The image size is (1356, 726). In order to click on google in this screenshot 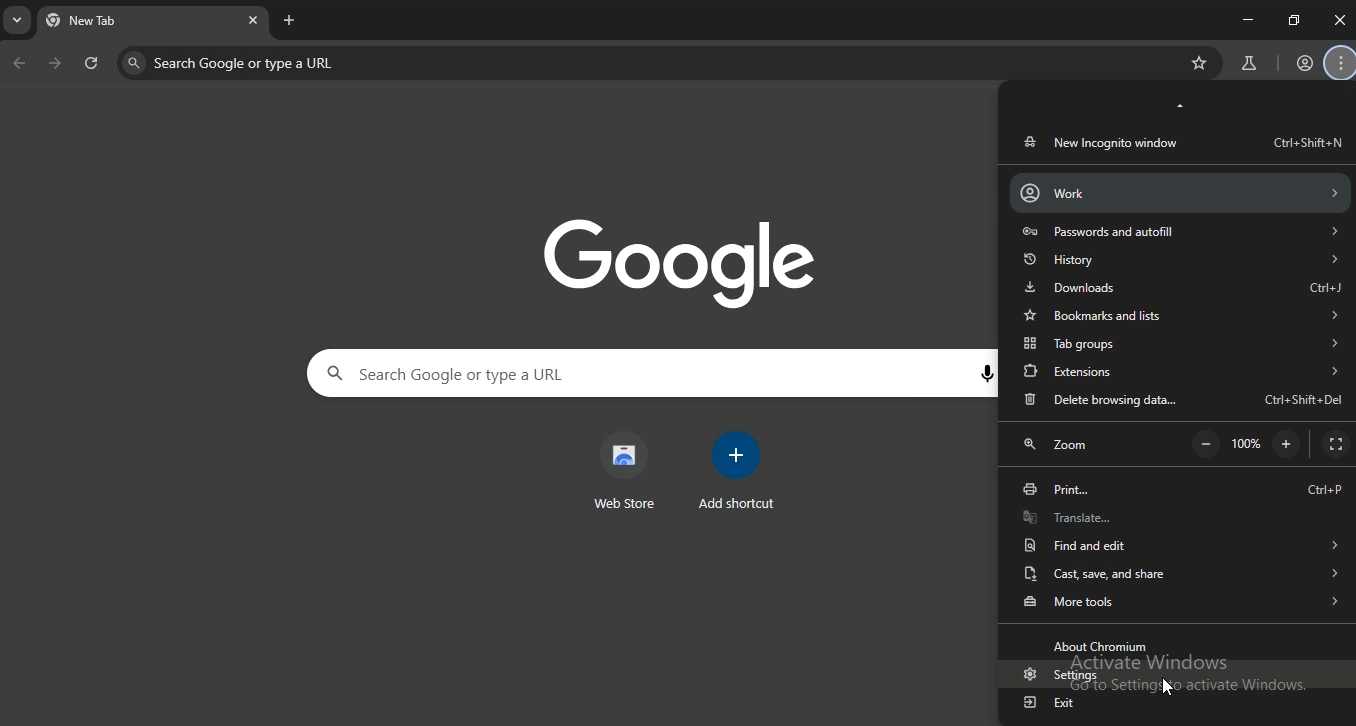, I will do `click(692, 261)`.